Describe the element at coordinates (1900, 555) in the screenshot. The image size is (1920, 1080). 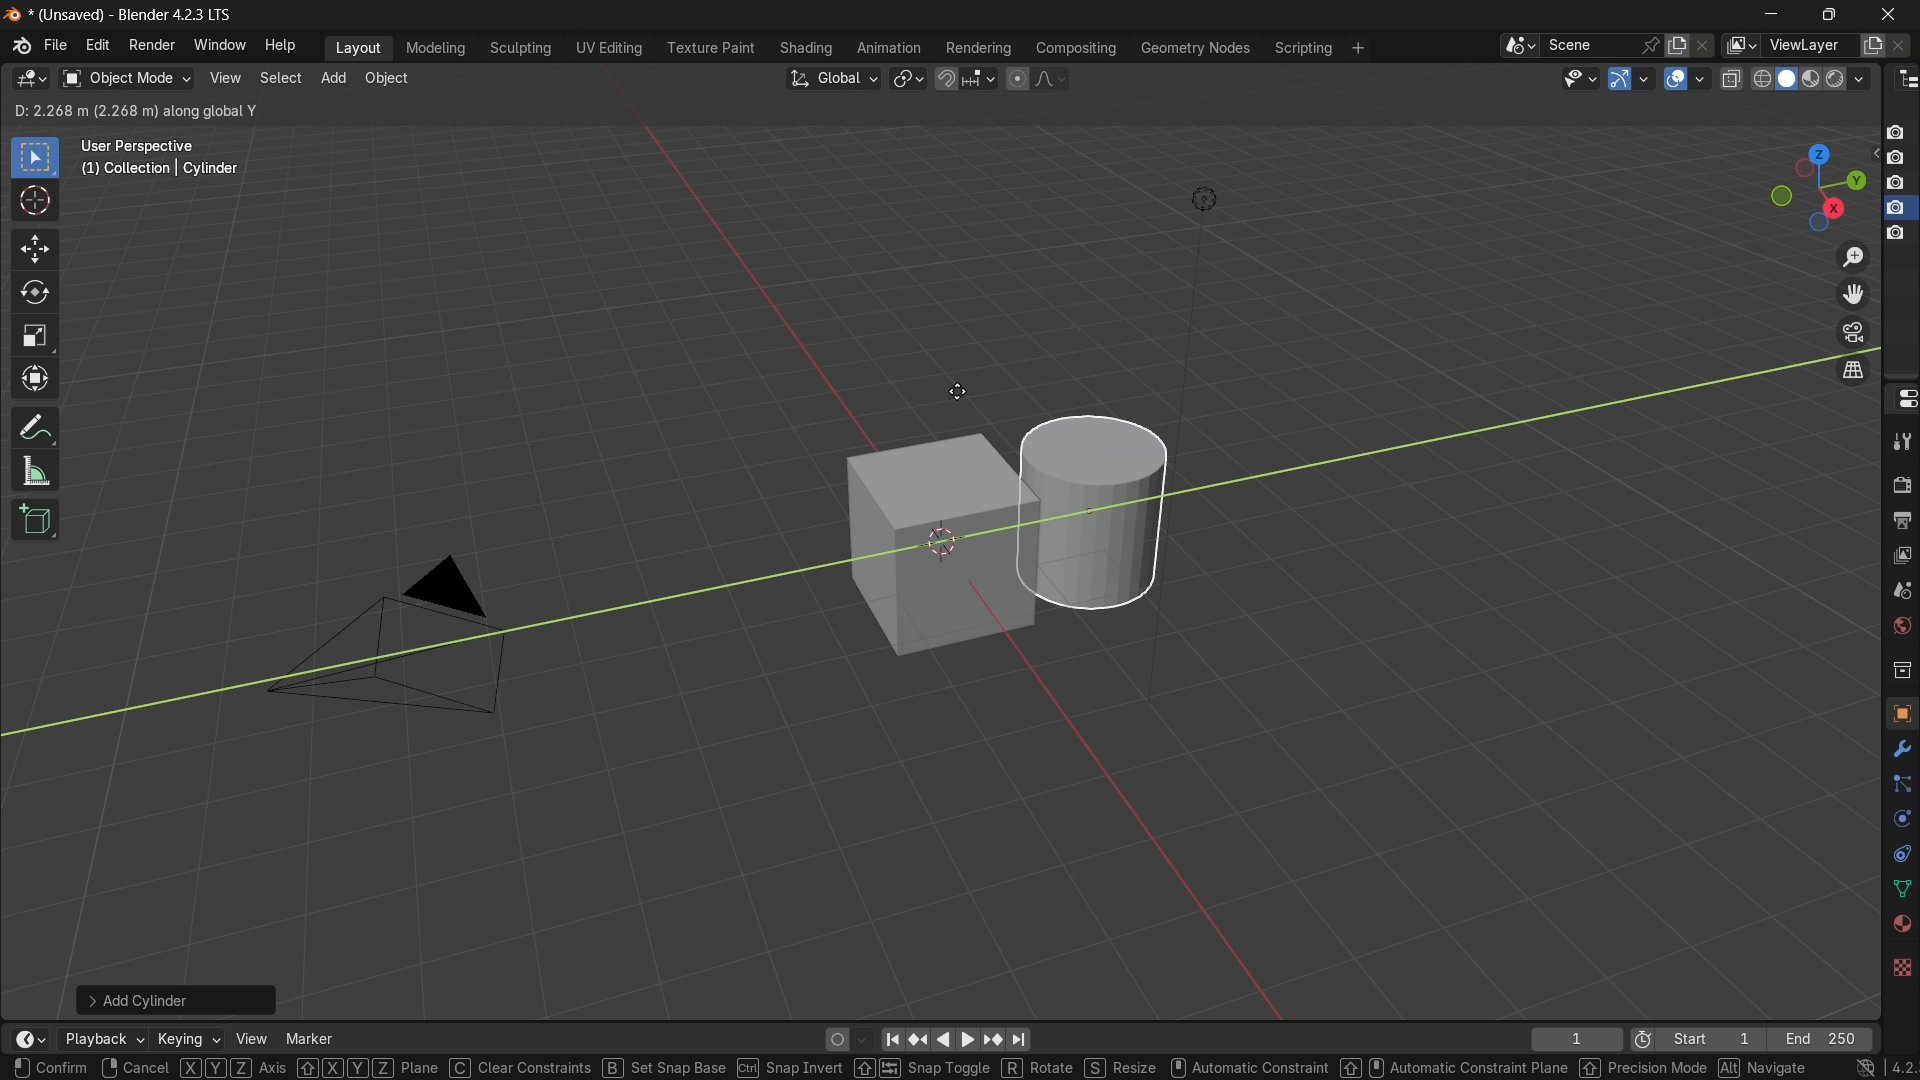
I see `view layer` at that location.